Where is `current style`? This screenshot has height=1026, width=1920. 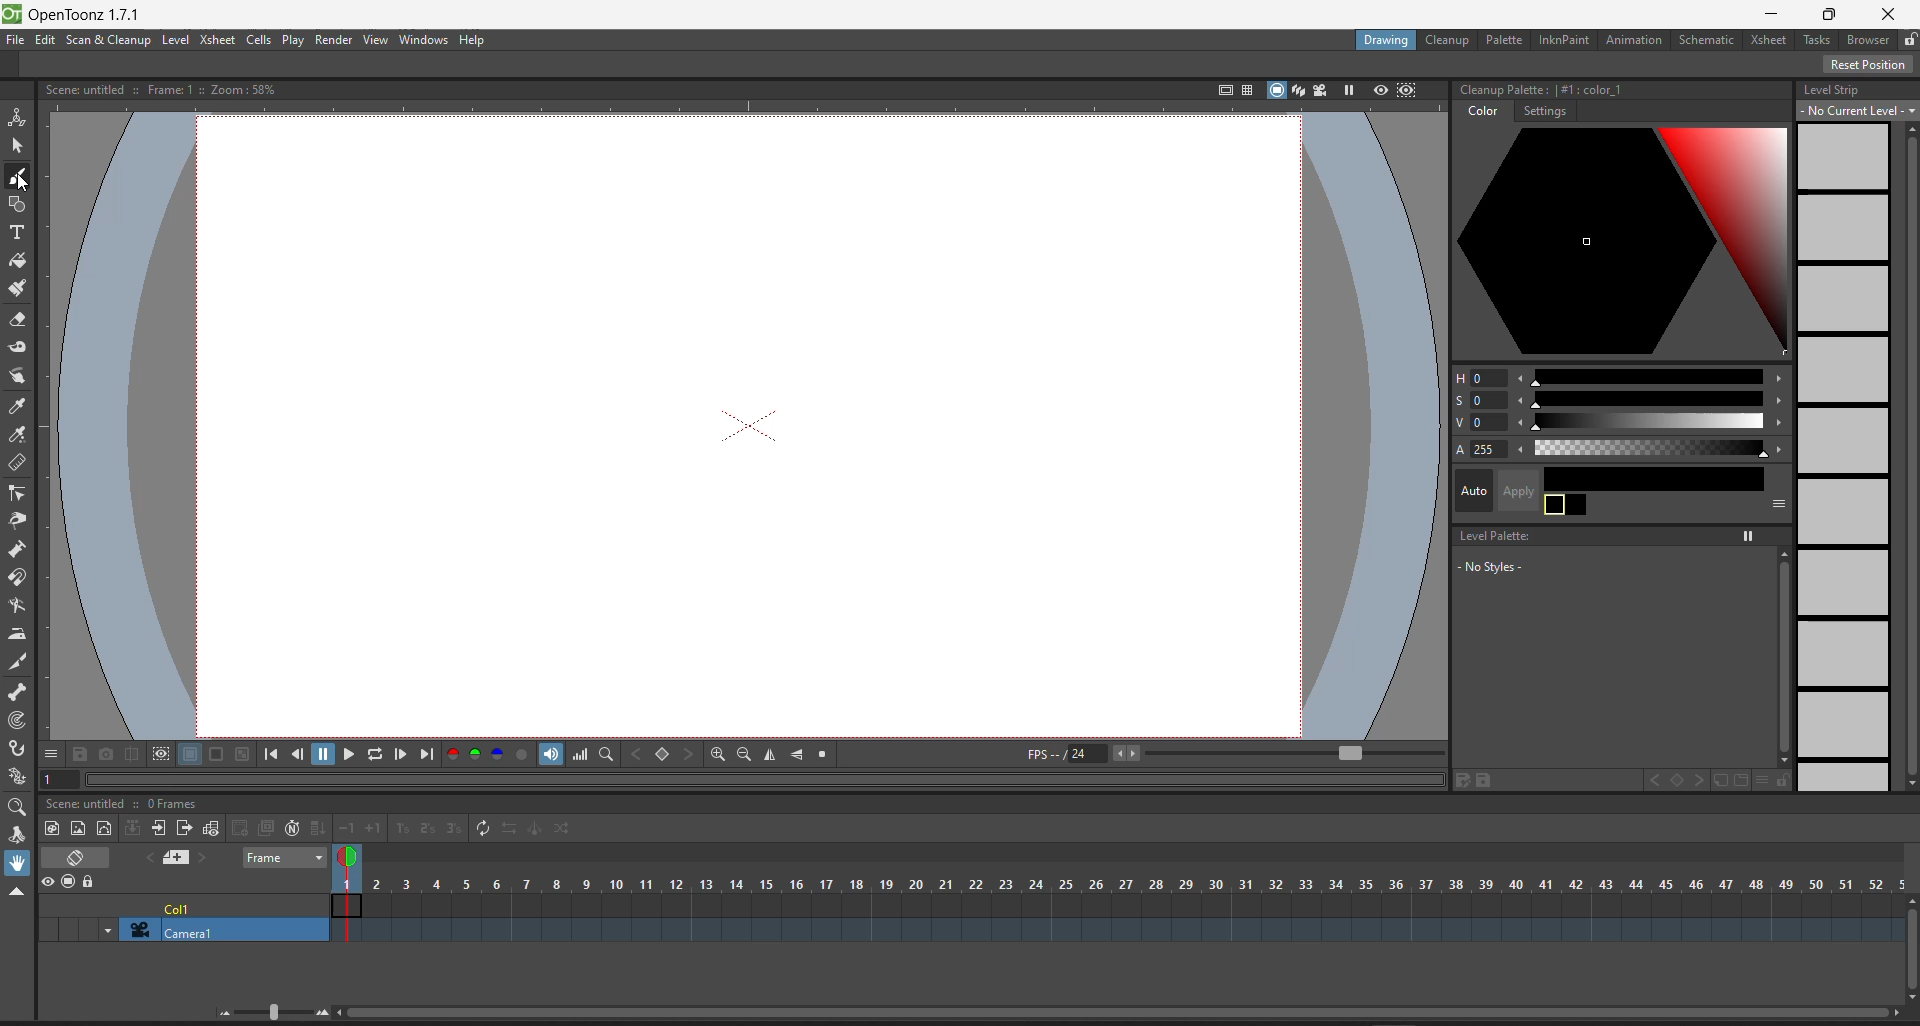
current style is located at coordinates (1657, 474).